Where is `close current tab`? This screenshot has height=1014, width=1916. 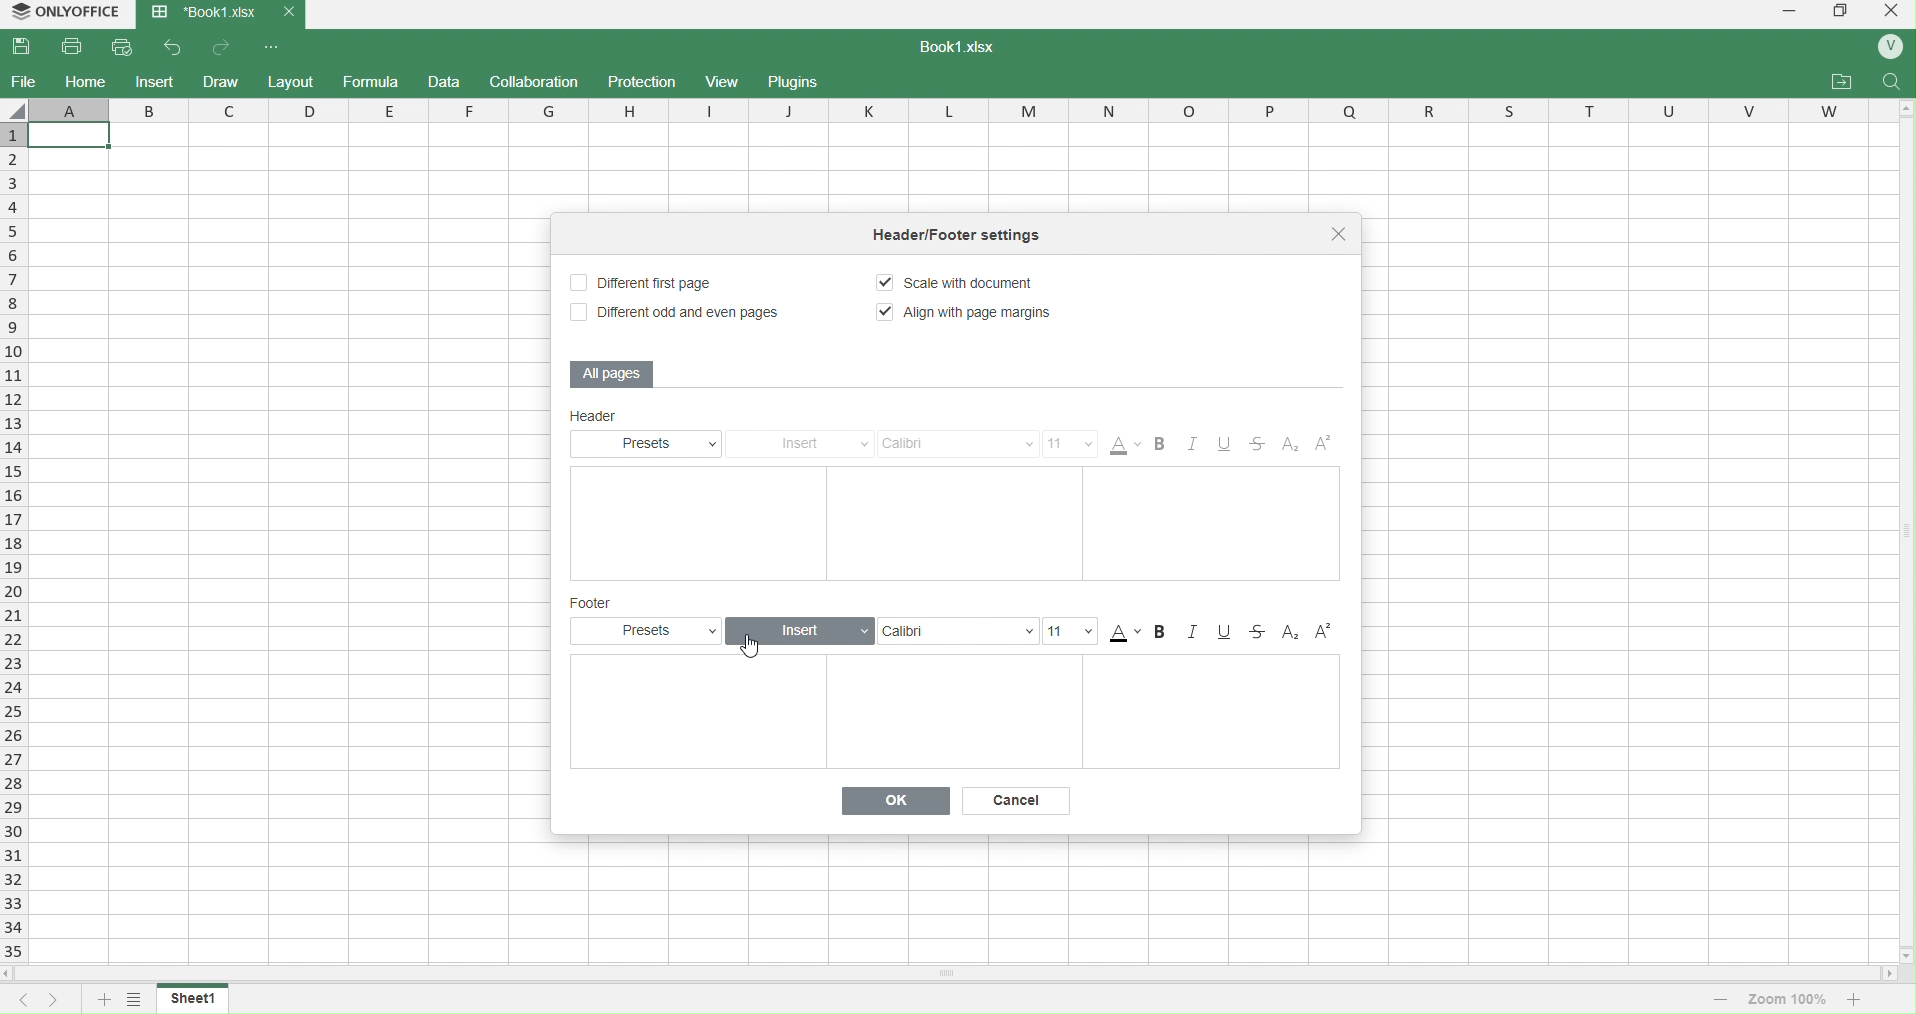
close current tab is located at coordinates (287, 12).